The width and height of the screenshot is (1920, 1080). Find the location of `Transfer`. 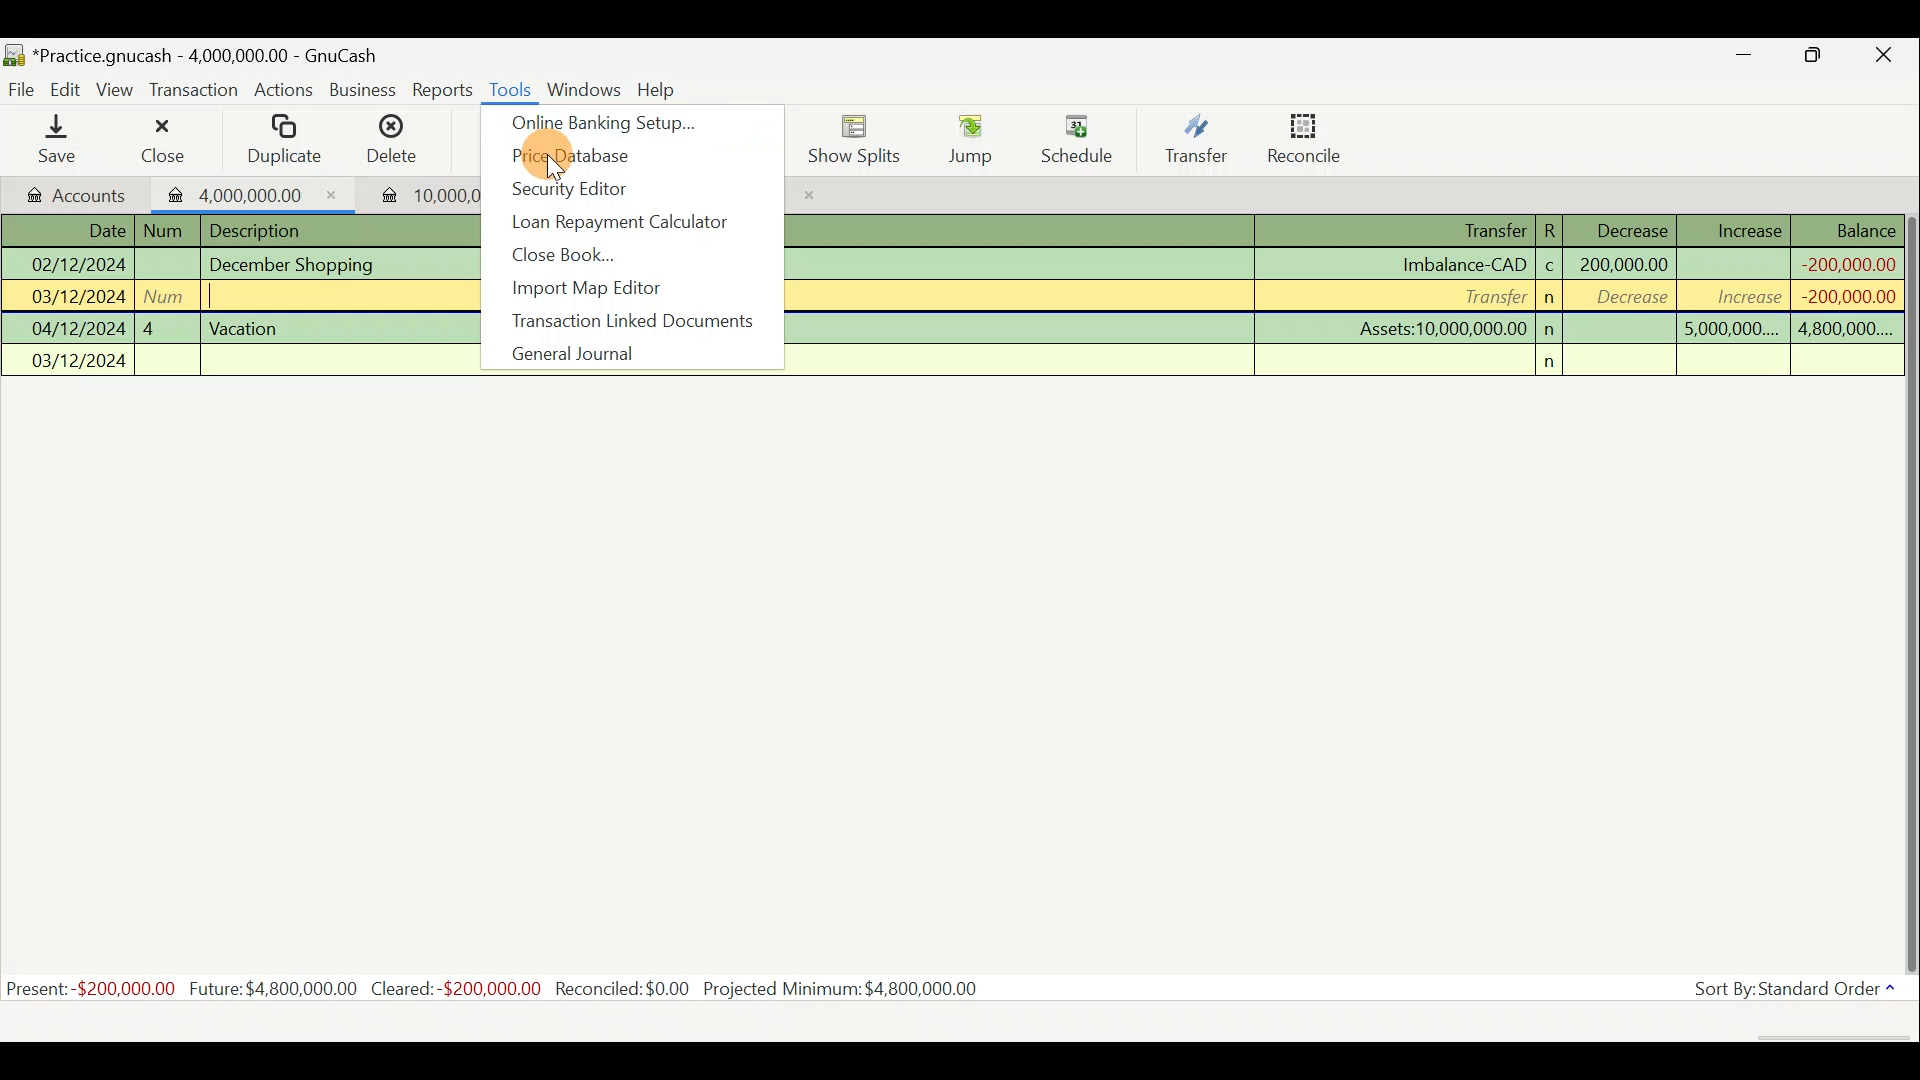

Transfer is located at coordinates (1489, 295).